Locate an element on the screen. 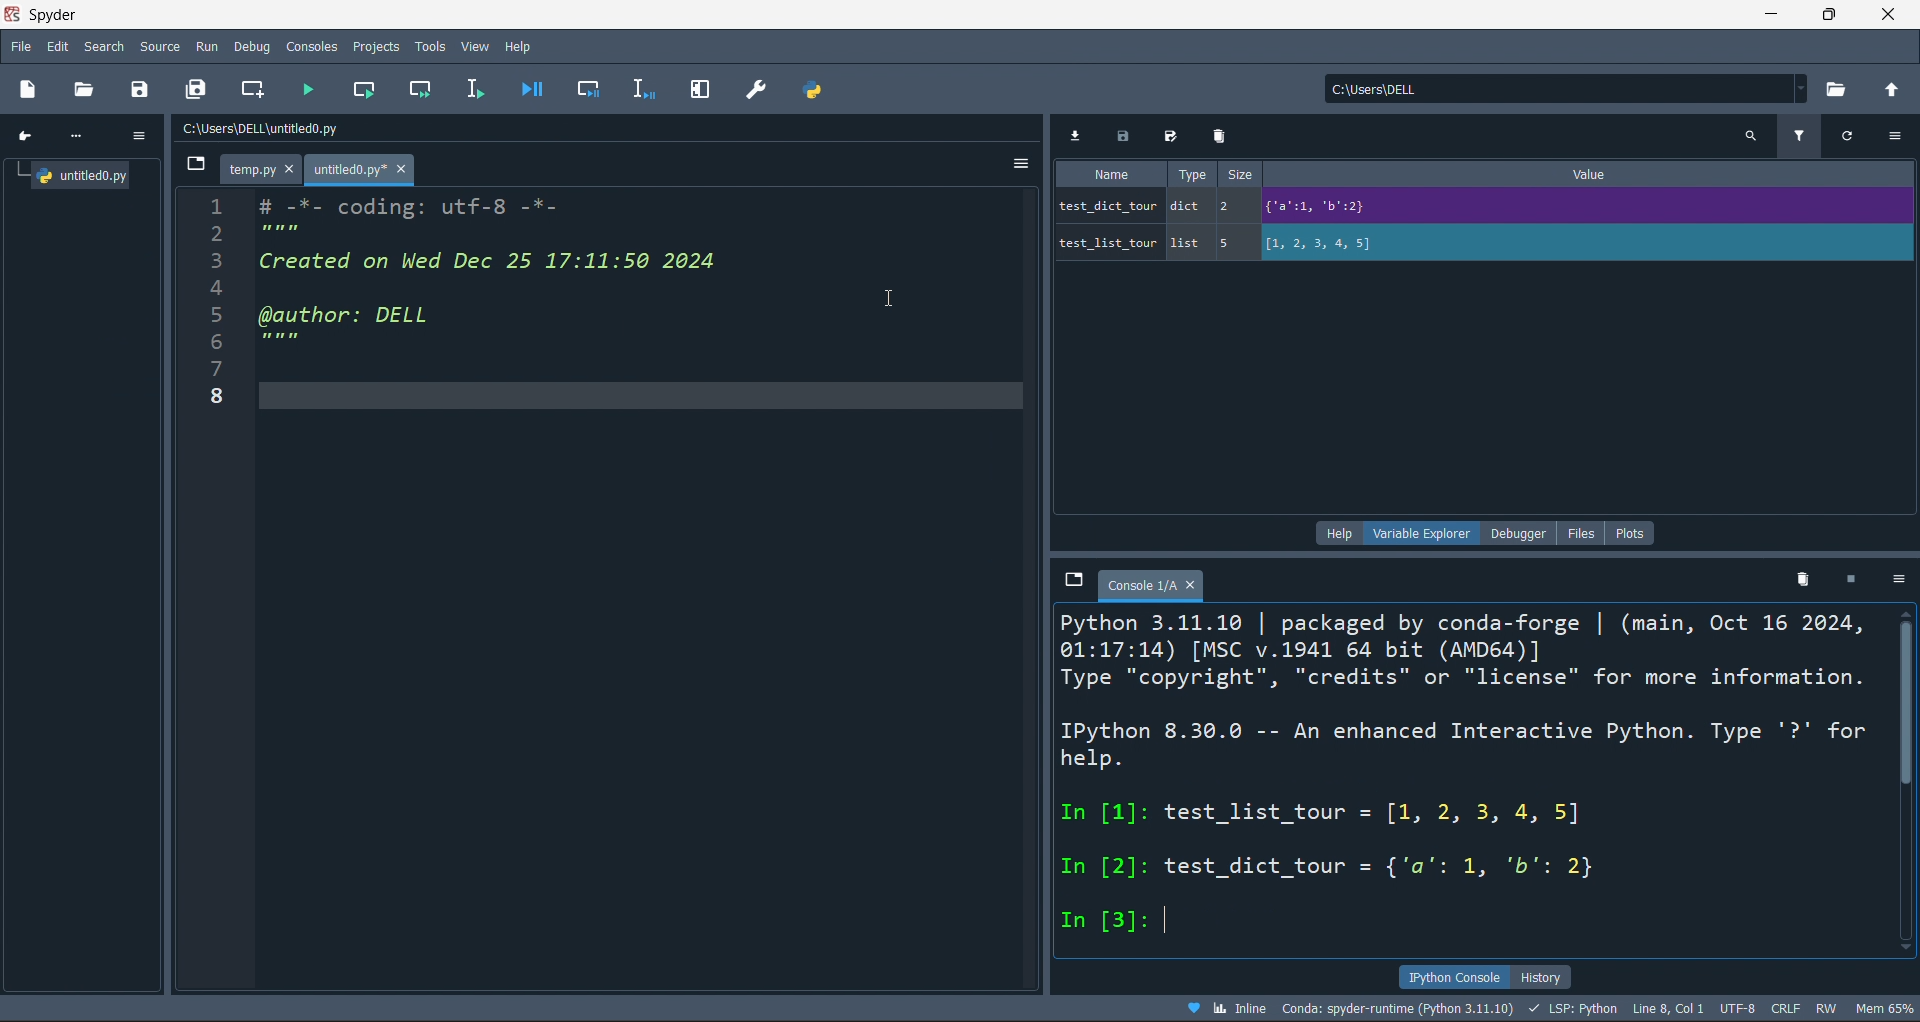  run cell and move is located at coordinates (423, 90).